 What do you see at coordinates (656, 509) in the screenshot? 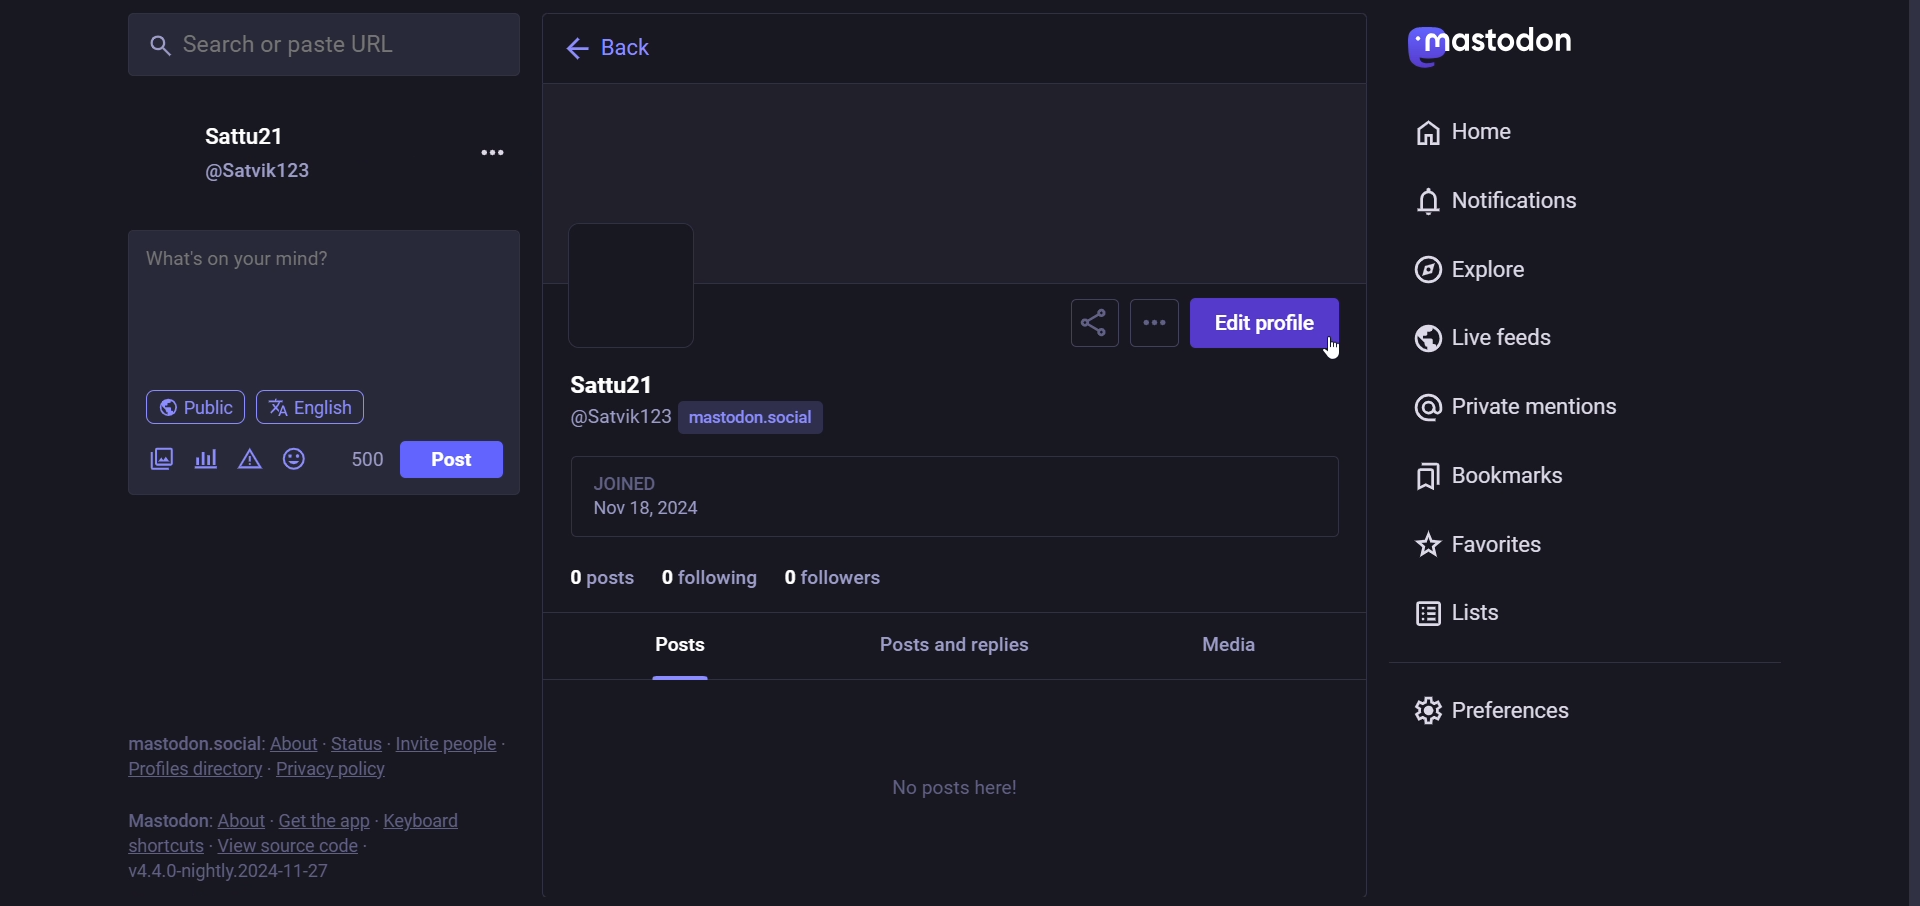
I see `Nov 18,2024` at bounding box center [656, 509].